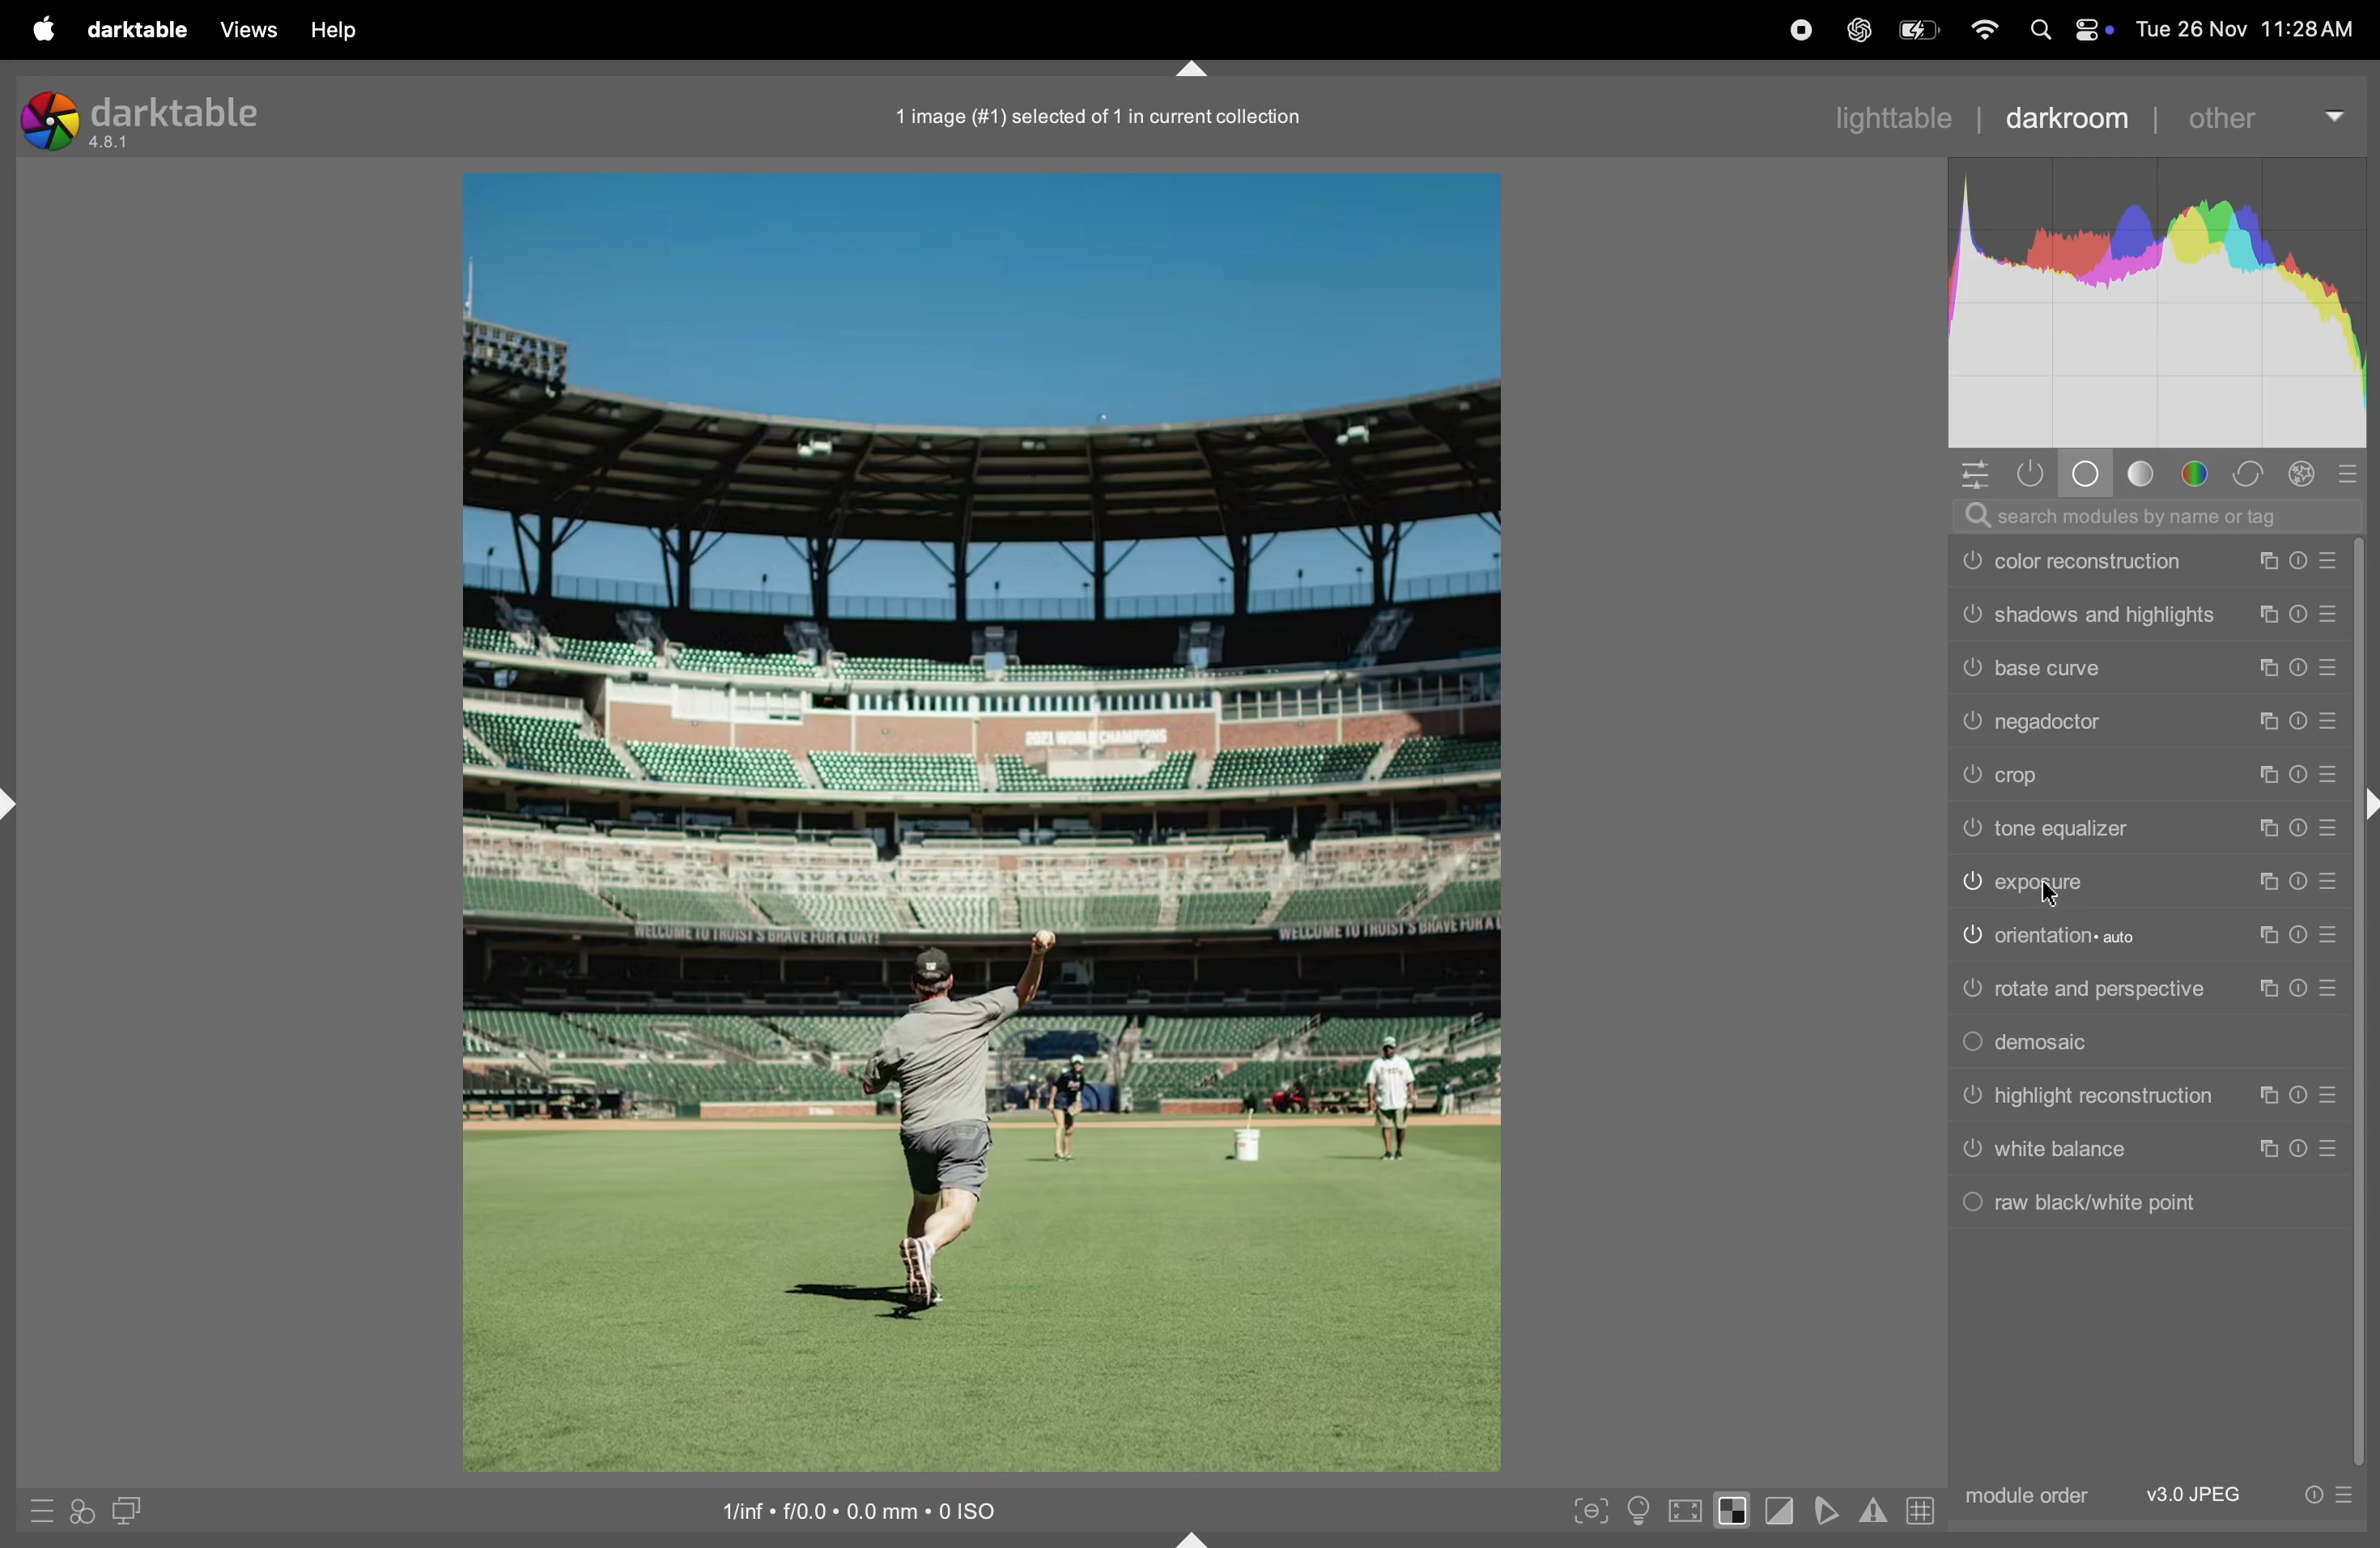  What do you see at coordinates (2299, 614) in the screenshot?
I see `reset presets` at bounding box center [2299, 614].